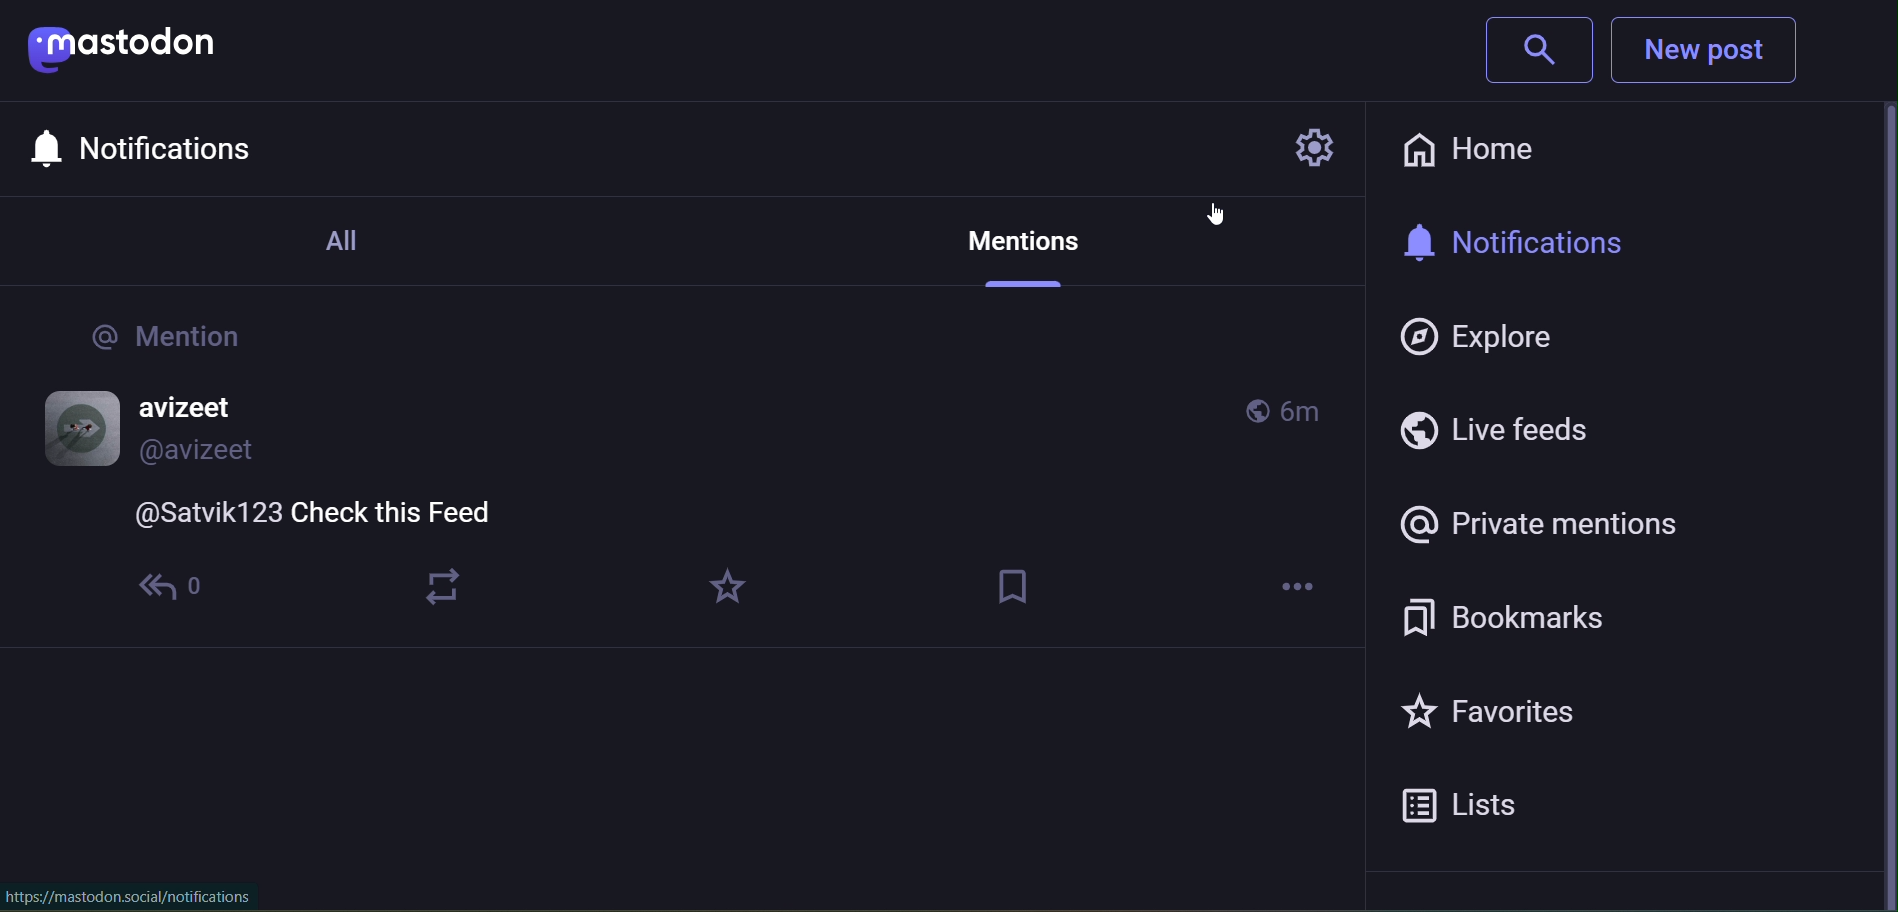  I want to click on @Satvik123 Check this Feed, so click(326, 507).